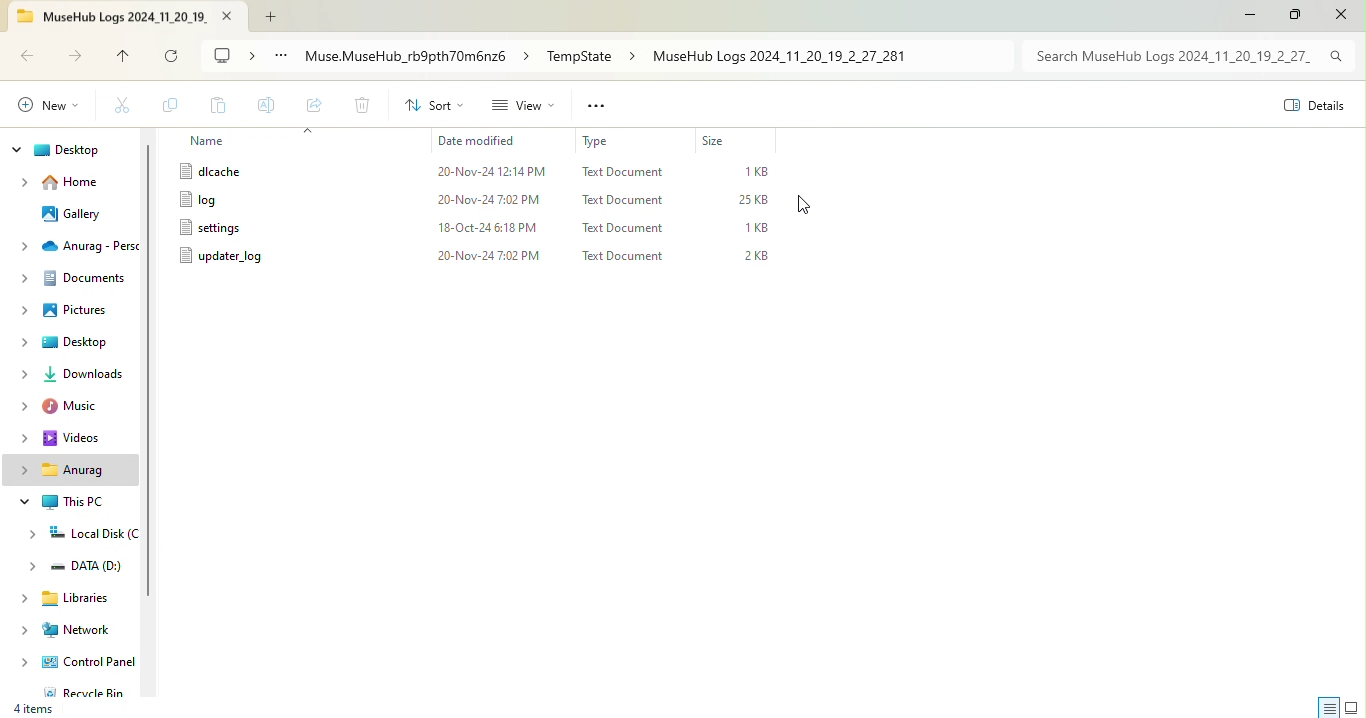 This screenshot has width=1366, height=718. What do you see at coordinates (65, 441) in the screenshot?
I see `Videos` at bounding box center [65, 441].